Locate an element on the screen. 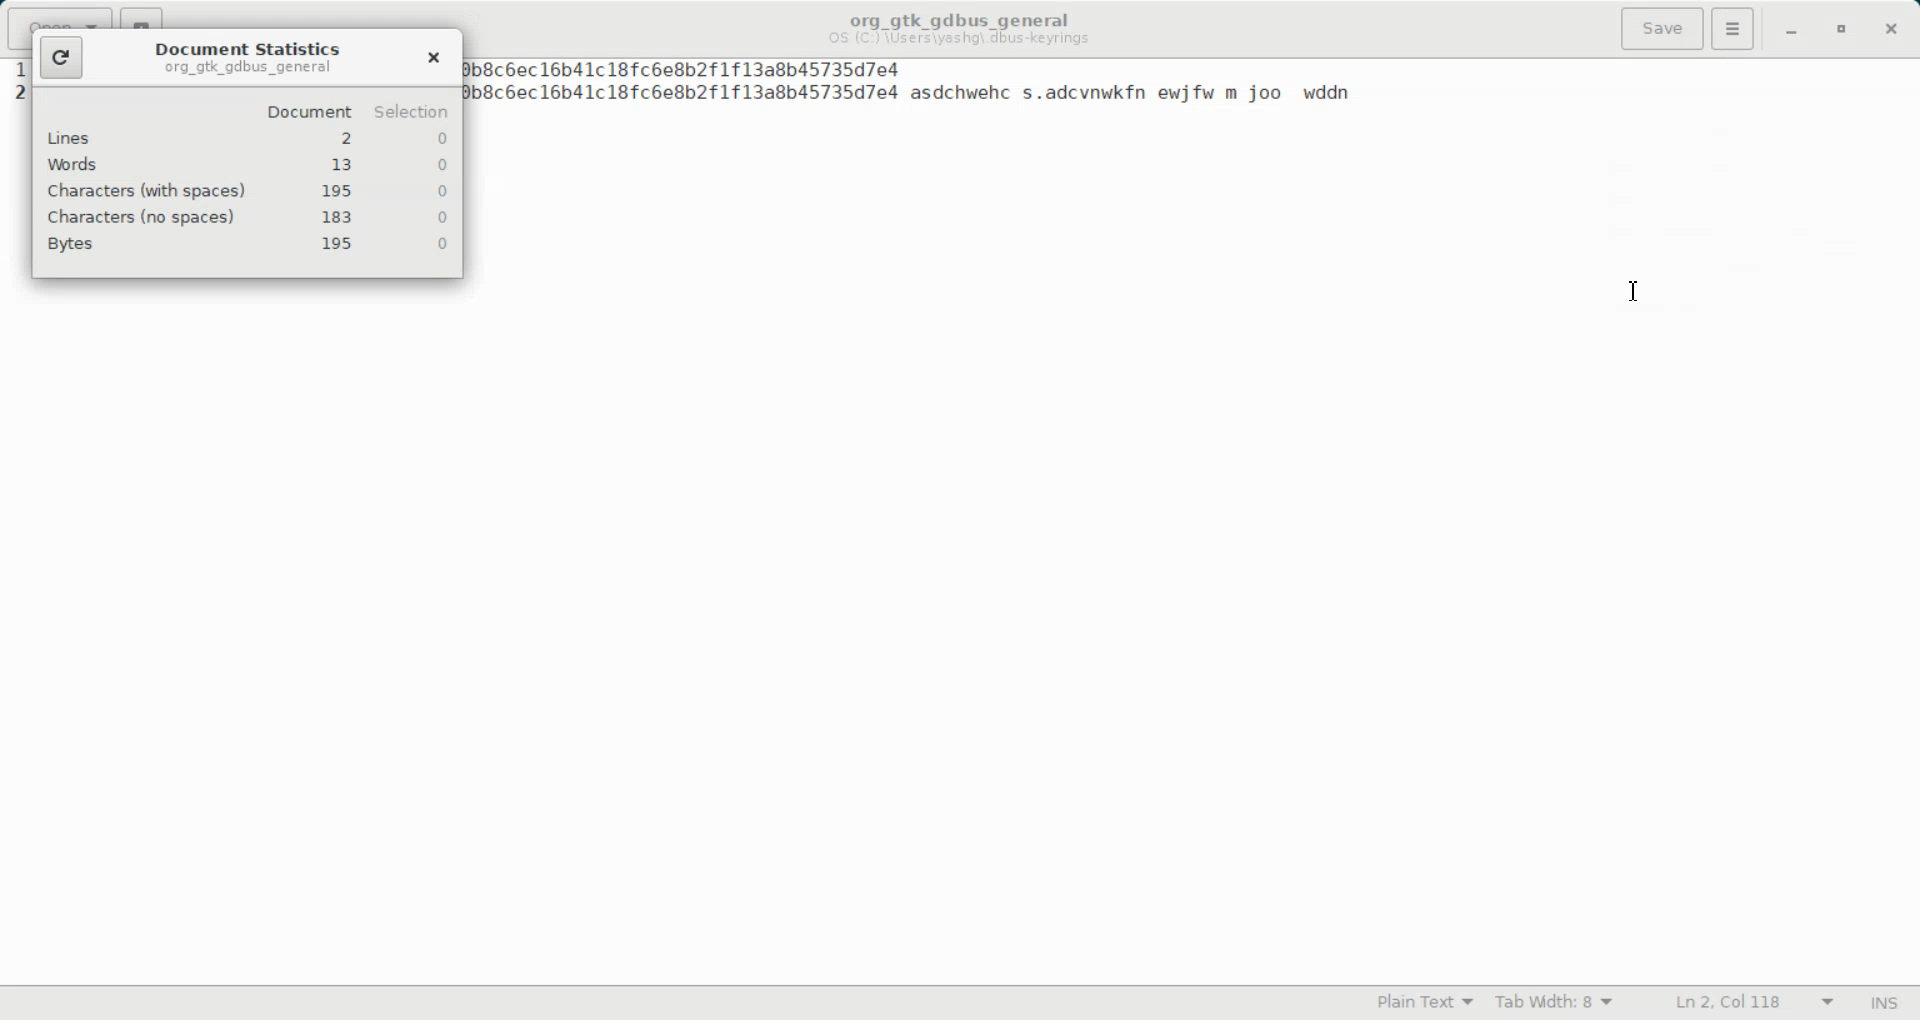  Bytes is located at coordinates (69, 246).